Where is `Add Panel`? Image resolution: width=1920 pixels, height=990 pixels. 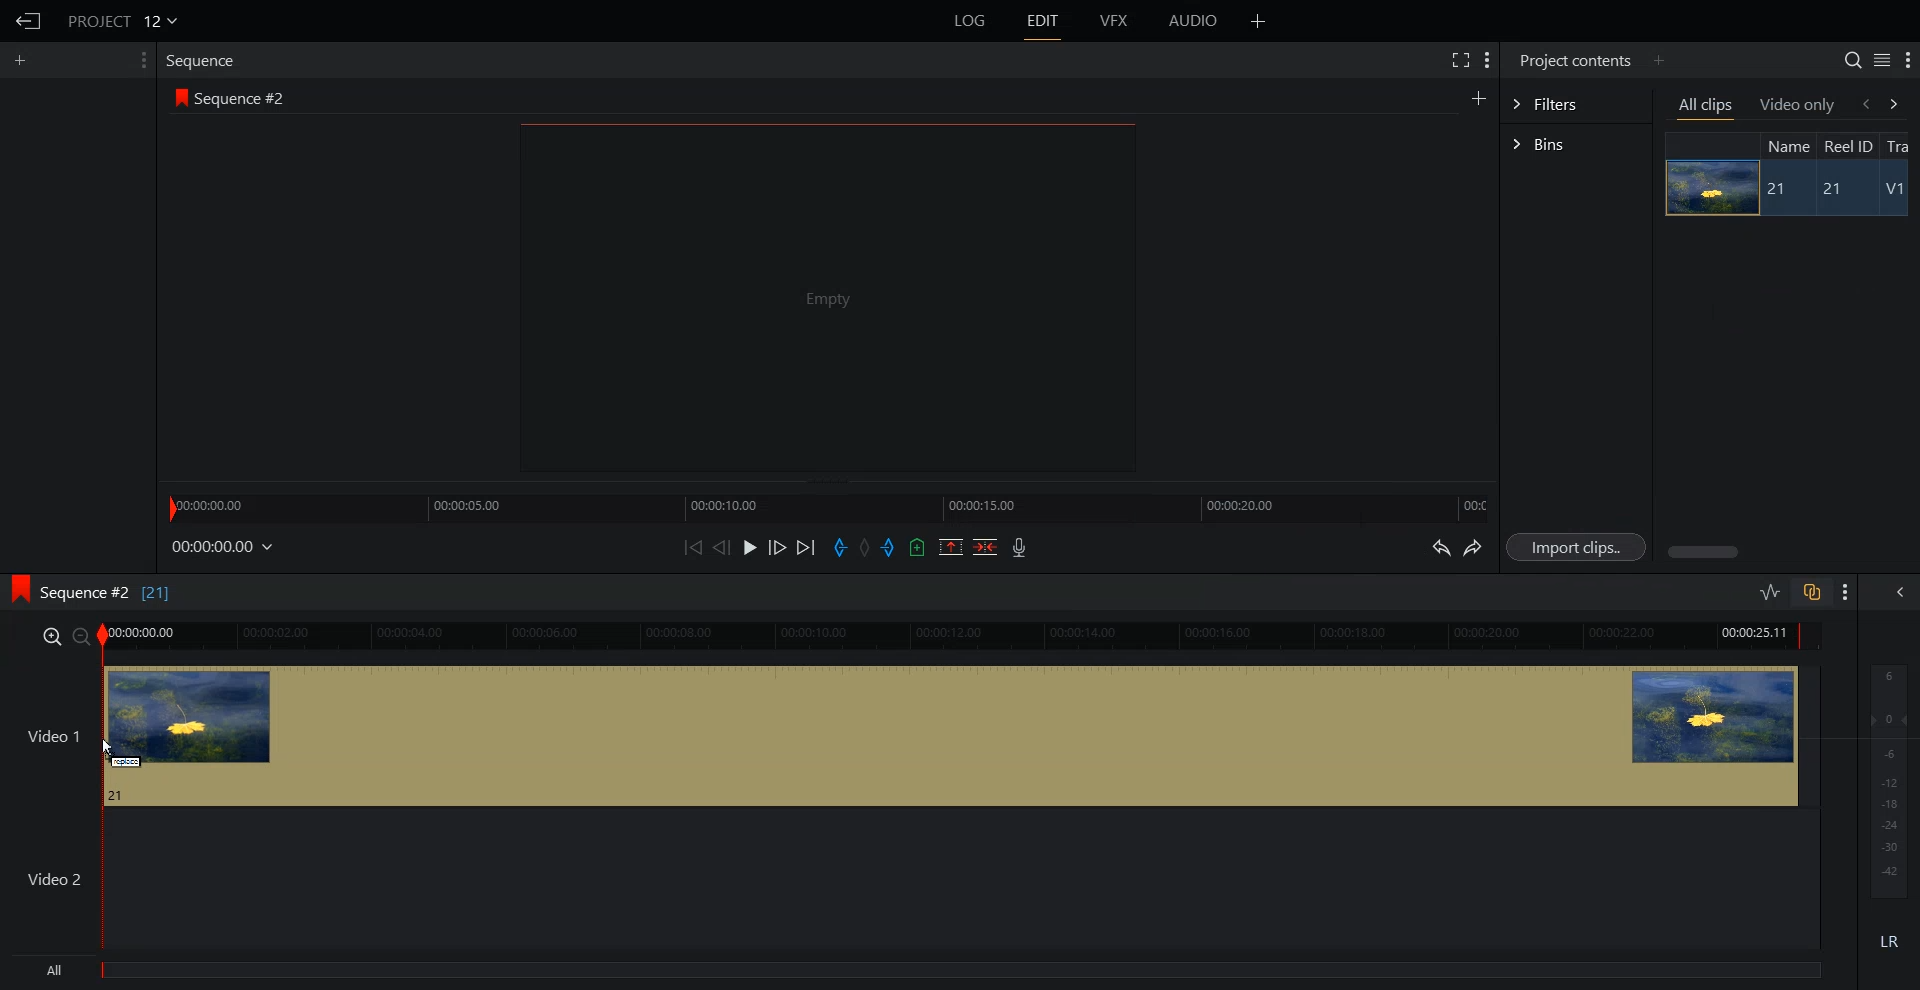 Add Panel is located at coordinates (22, 61).